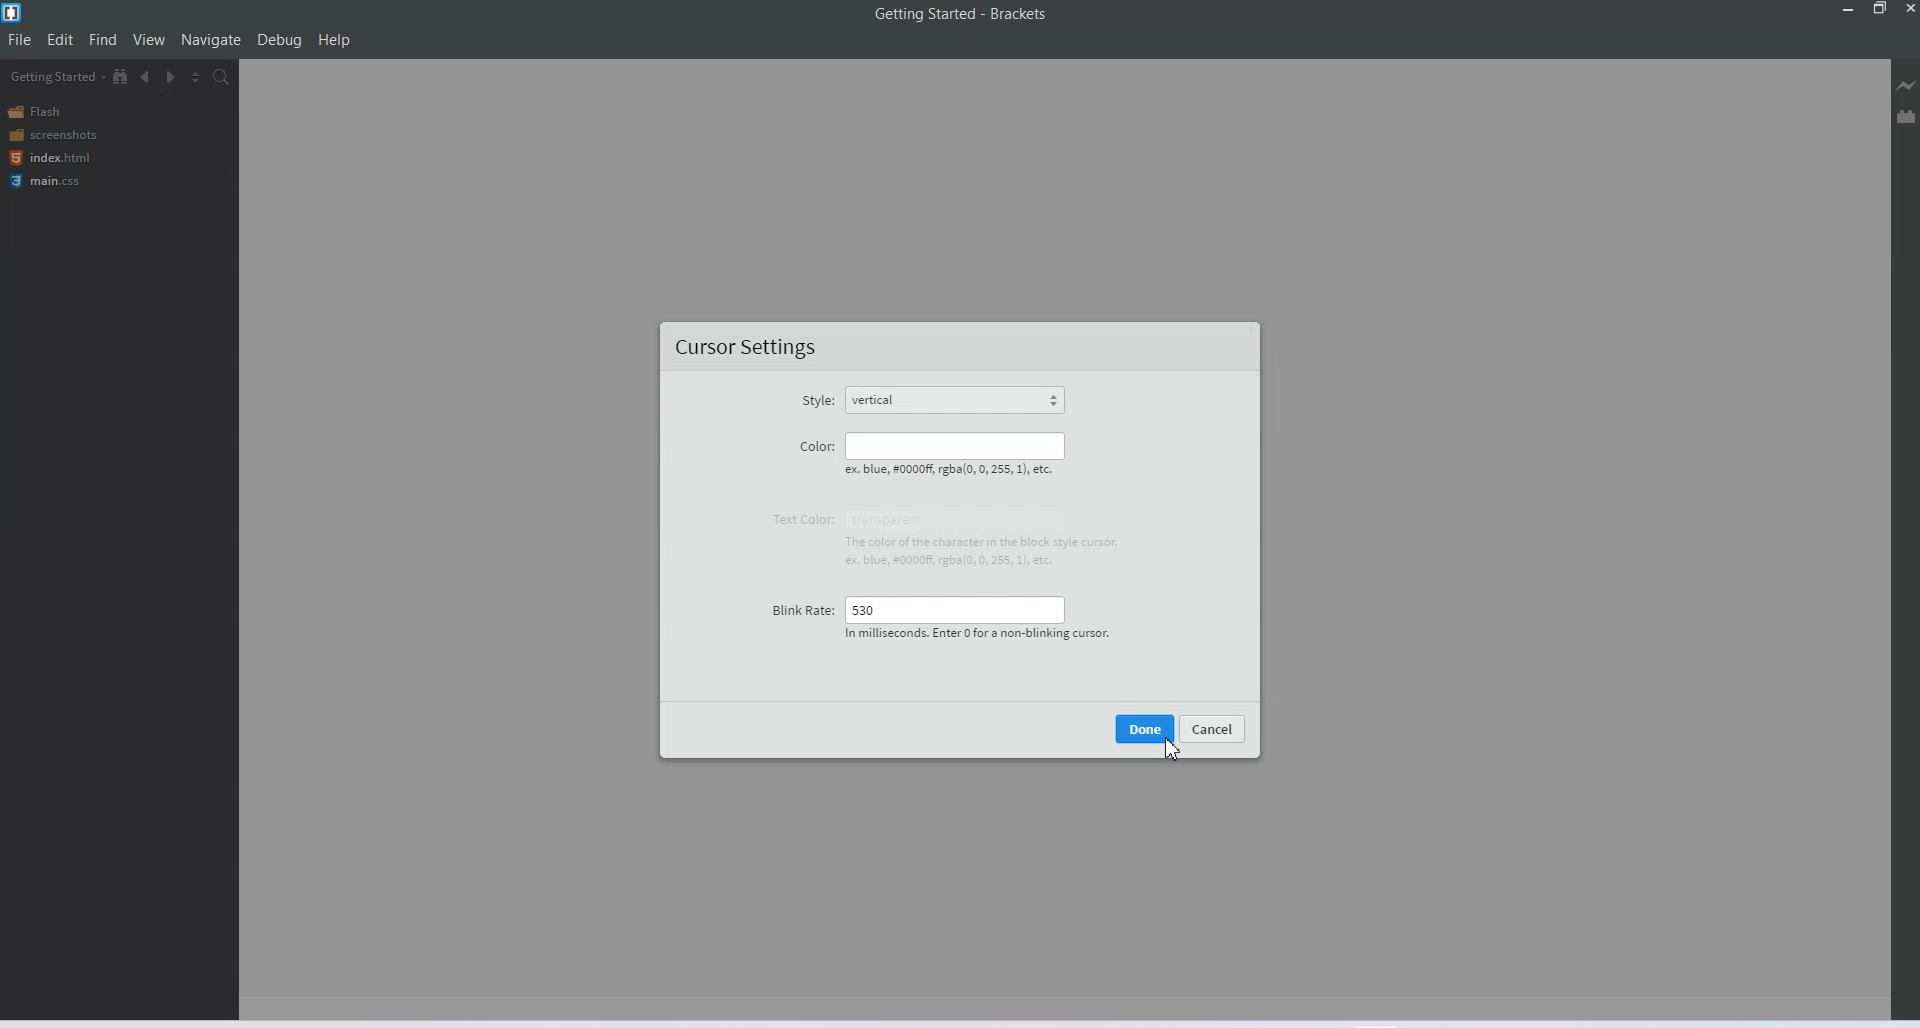 Image resolution: width=1920 pixels, height=1028 pixels. Describe the element at coordinates (961, 15) in the screenshot. I see `Getting Started-Brackets` at that location.